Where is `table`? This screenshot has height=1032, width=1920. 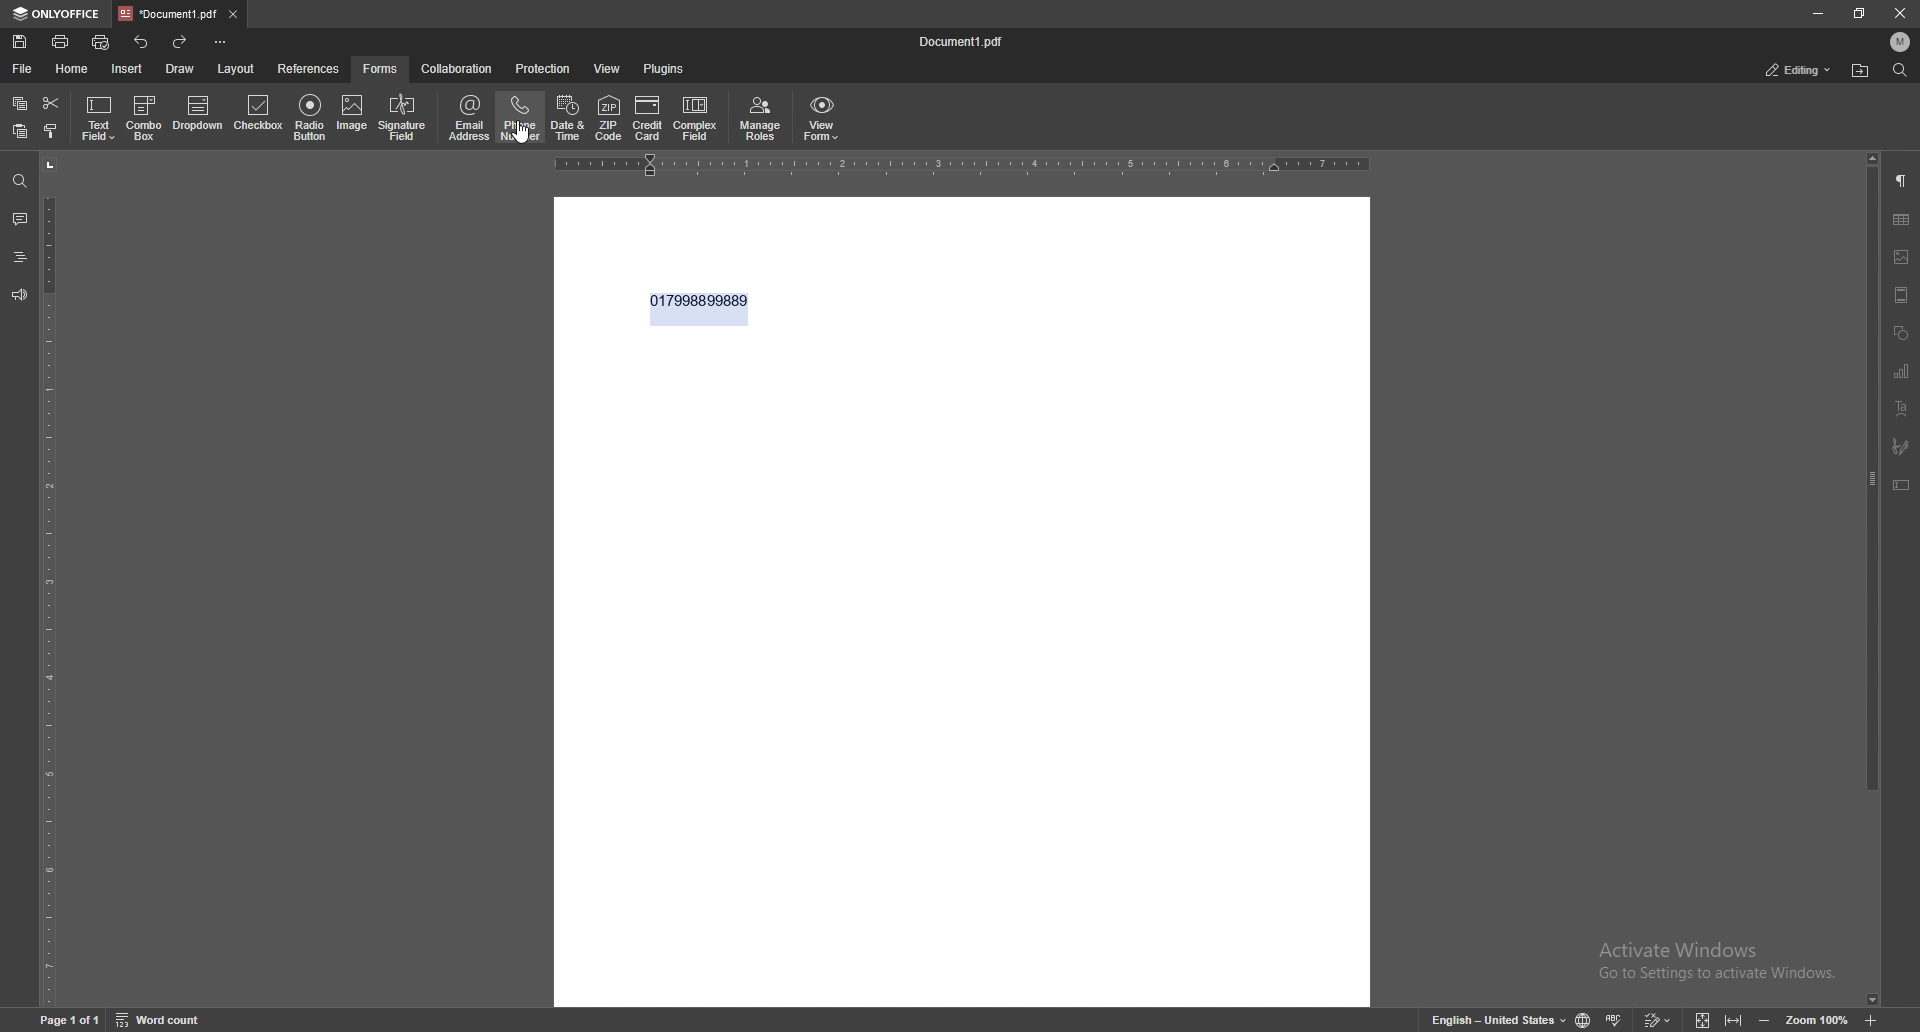 table is located at coordinates (1902, 221).